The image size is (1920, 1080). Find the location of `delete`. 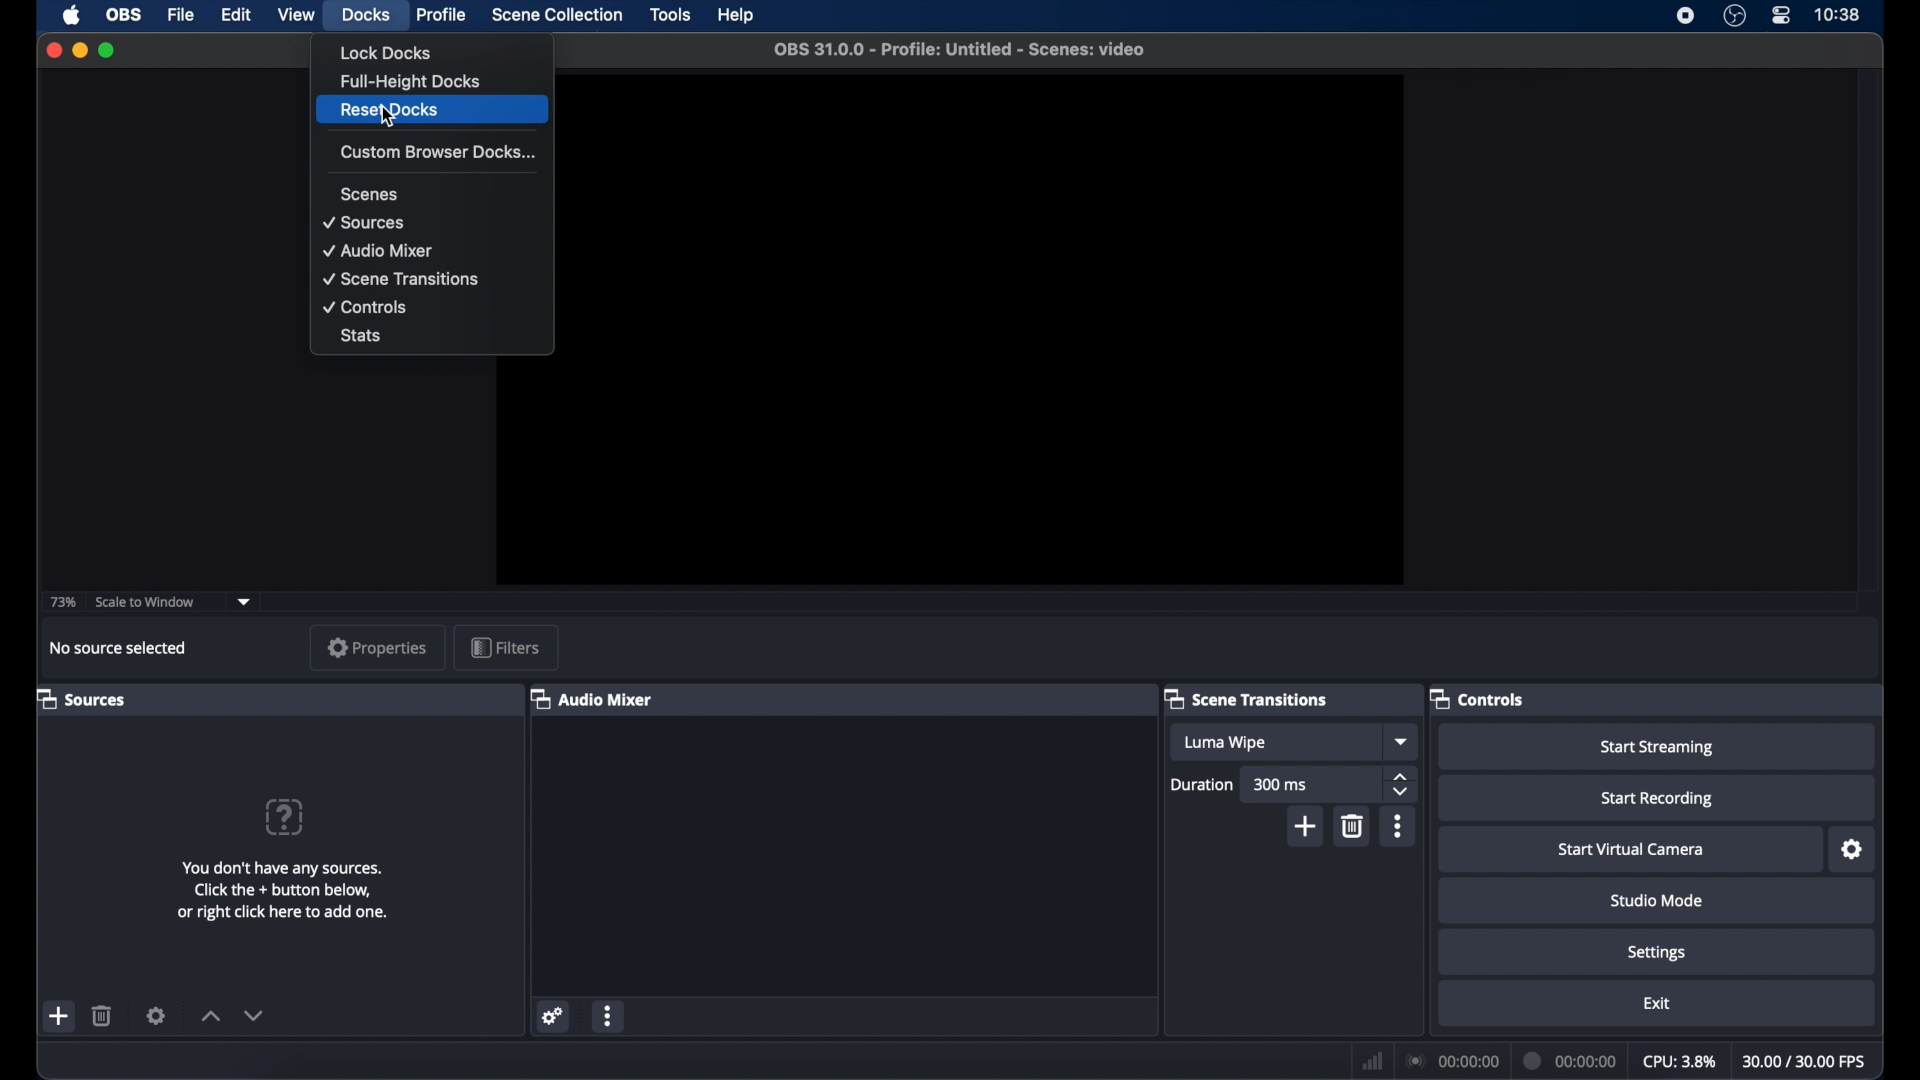

delete is located at coordinates (1355, 827).